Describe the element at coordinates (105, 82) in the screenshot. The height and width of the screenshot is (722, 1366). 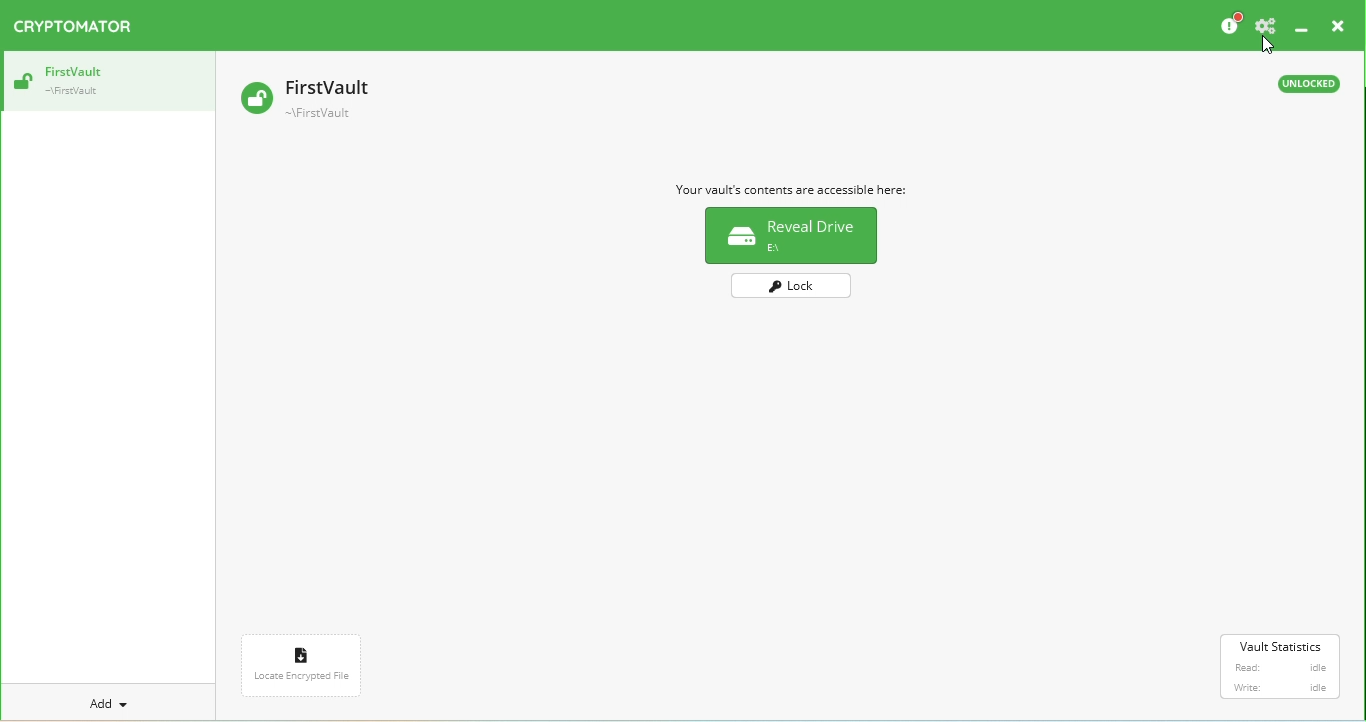
I see `Vault` at that location.